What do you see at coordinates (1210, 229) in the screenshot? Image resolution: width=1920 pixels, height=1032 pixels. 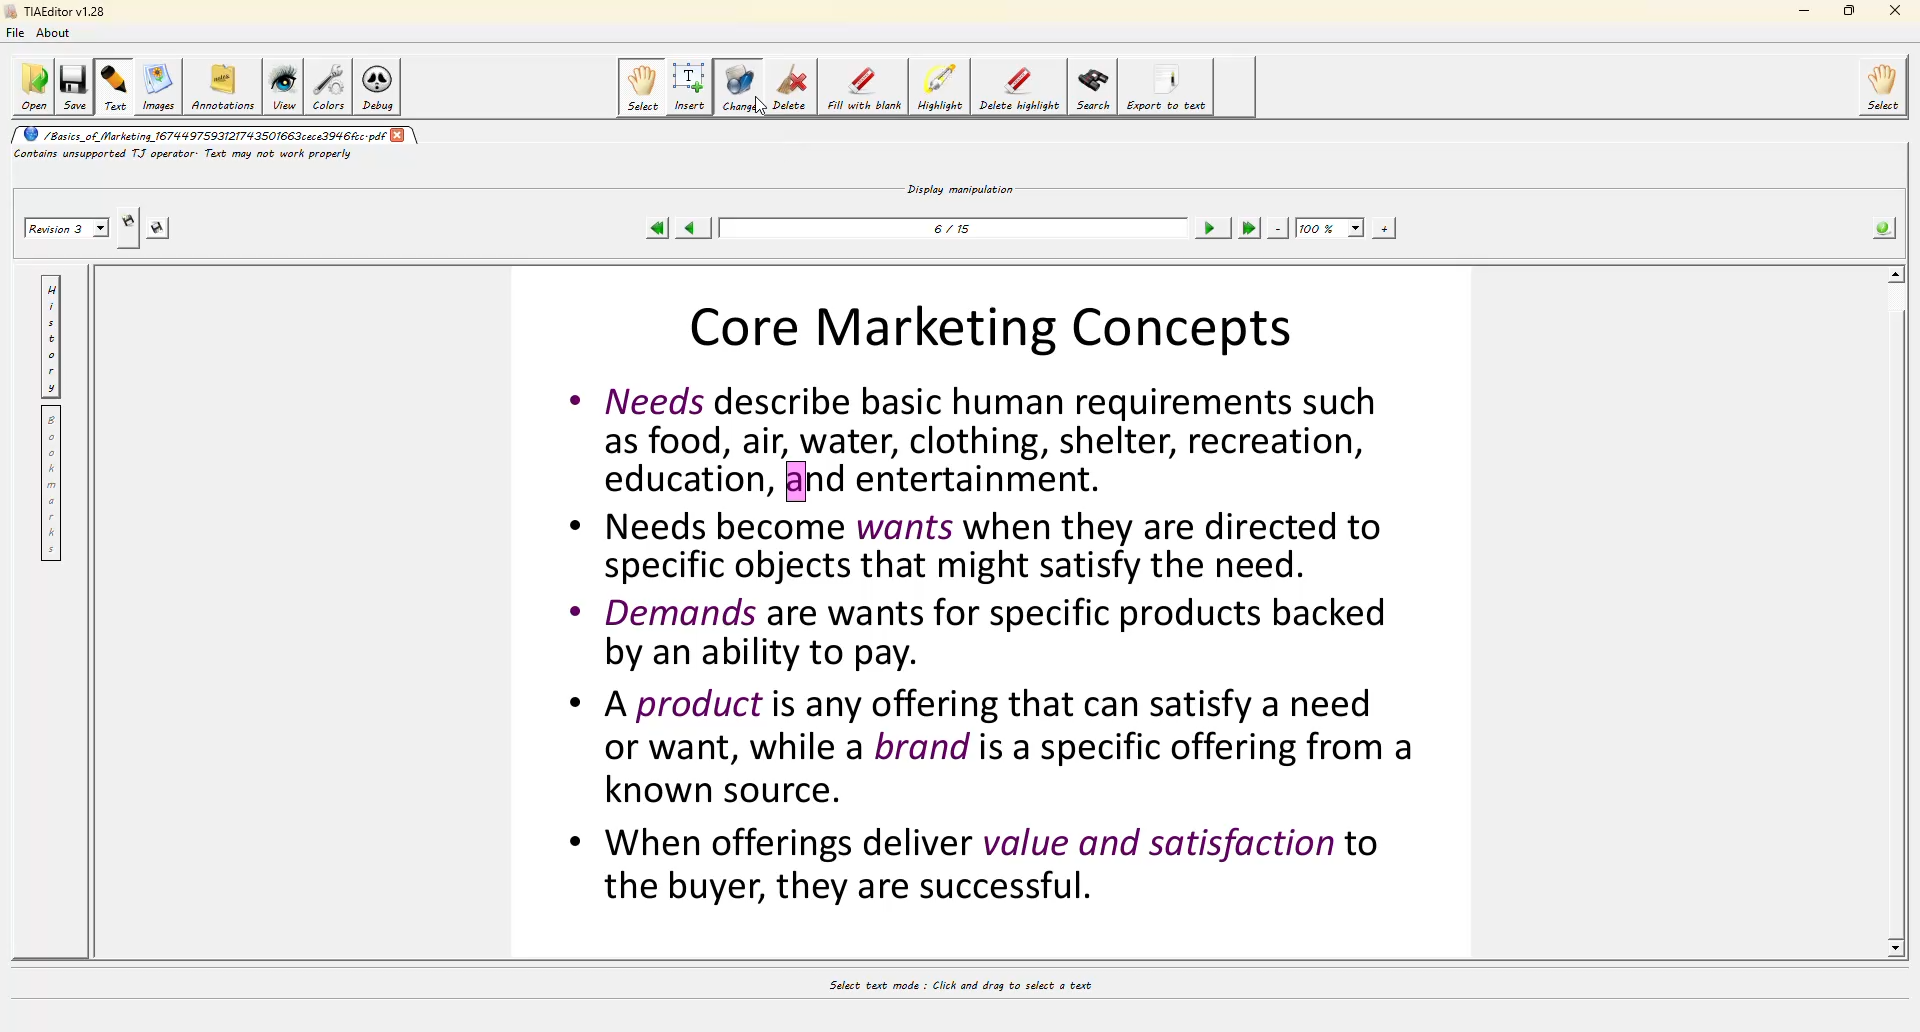 I see `next page` at bounding box center [1210, 229].